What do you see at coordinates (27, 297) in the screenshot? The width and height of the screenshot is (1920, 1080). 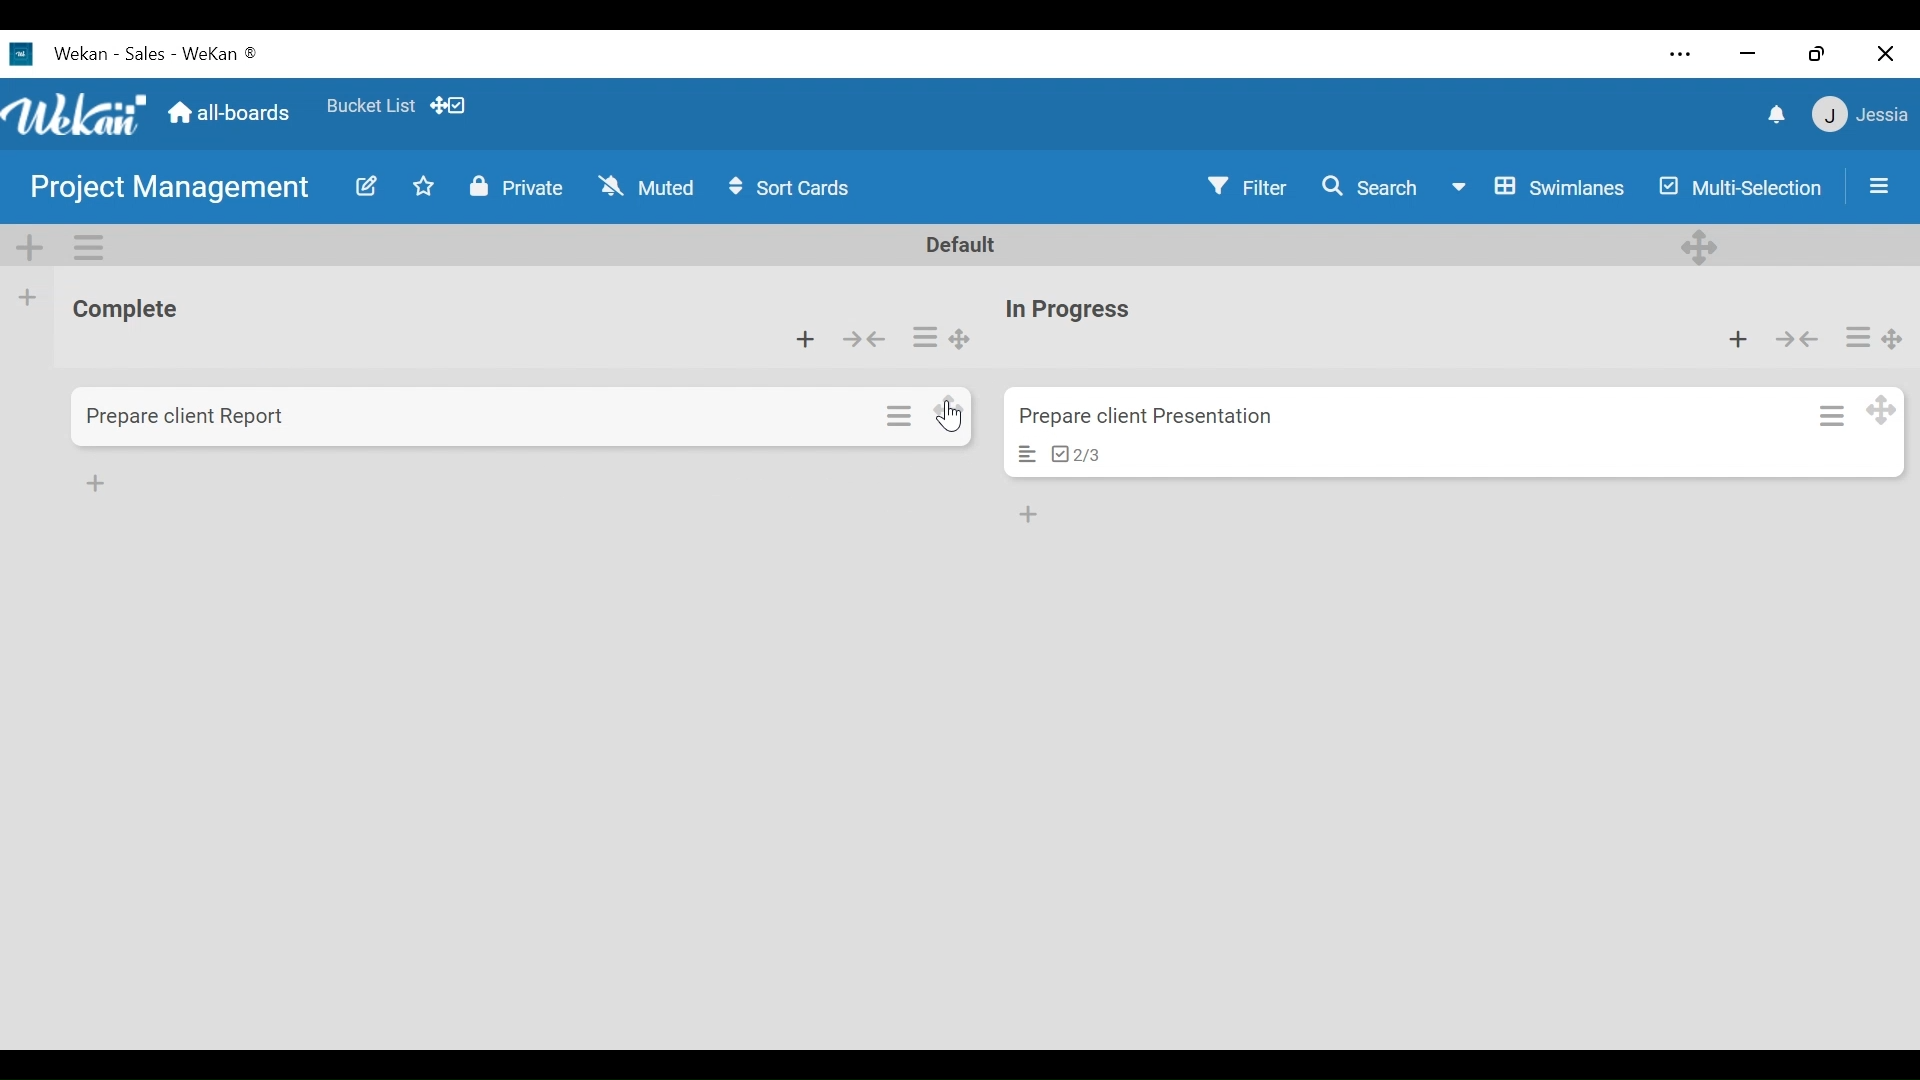 I see `Add list ` at bounding box center [27, 297].